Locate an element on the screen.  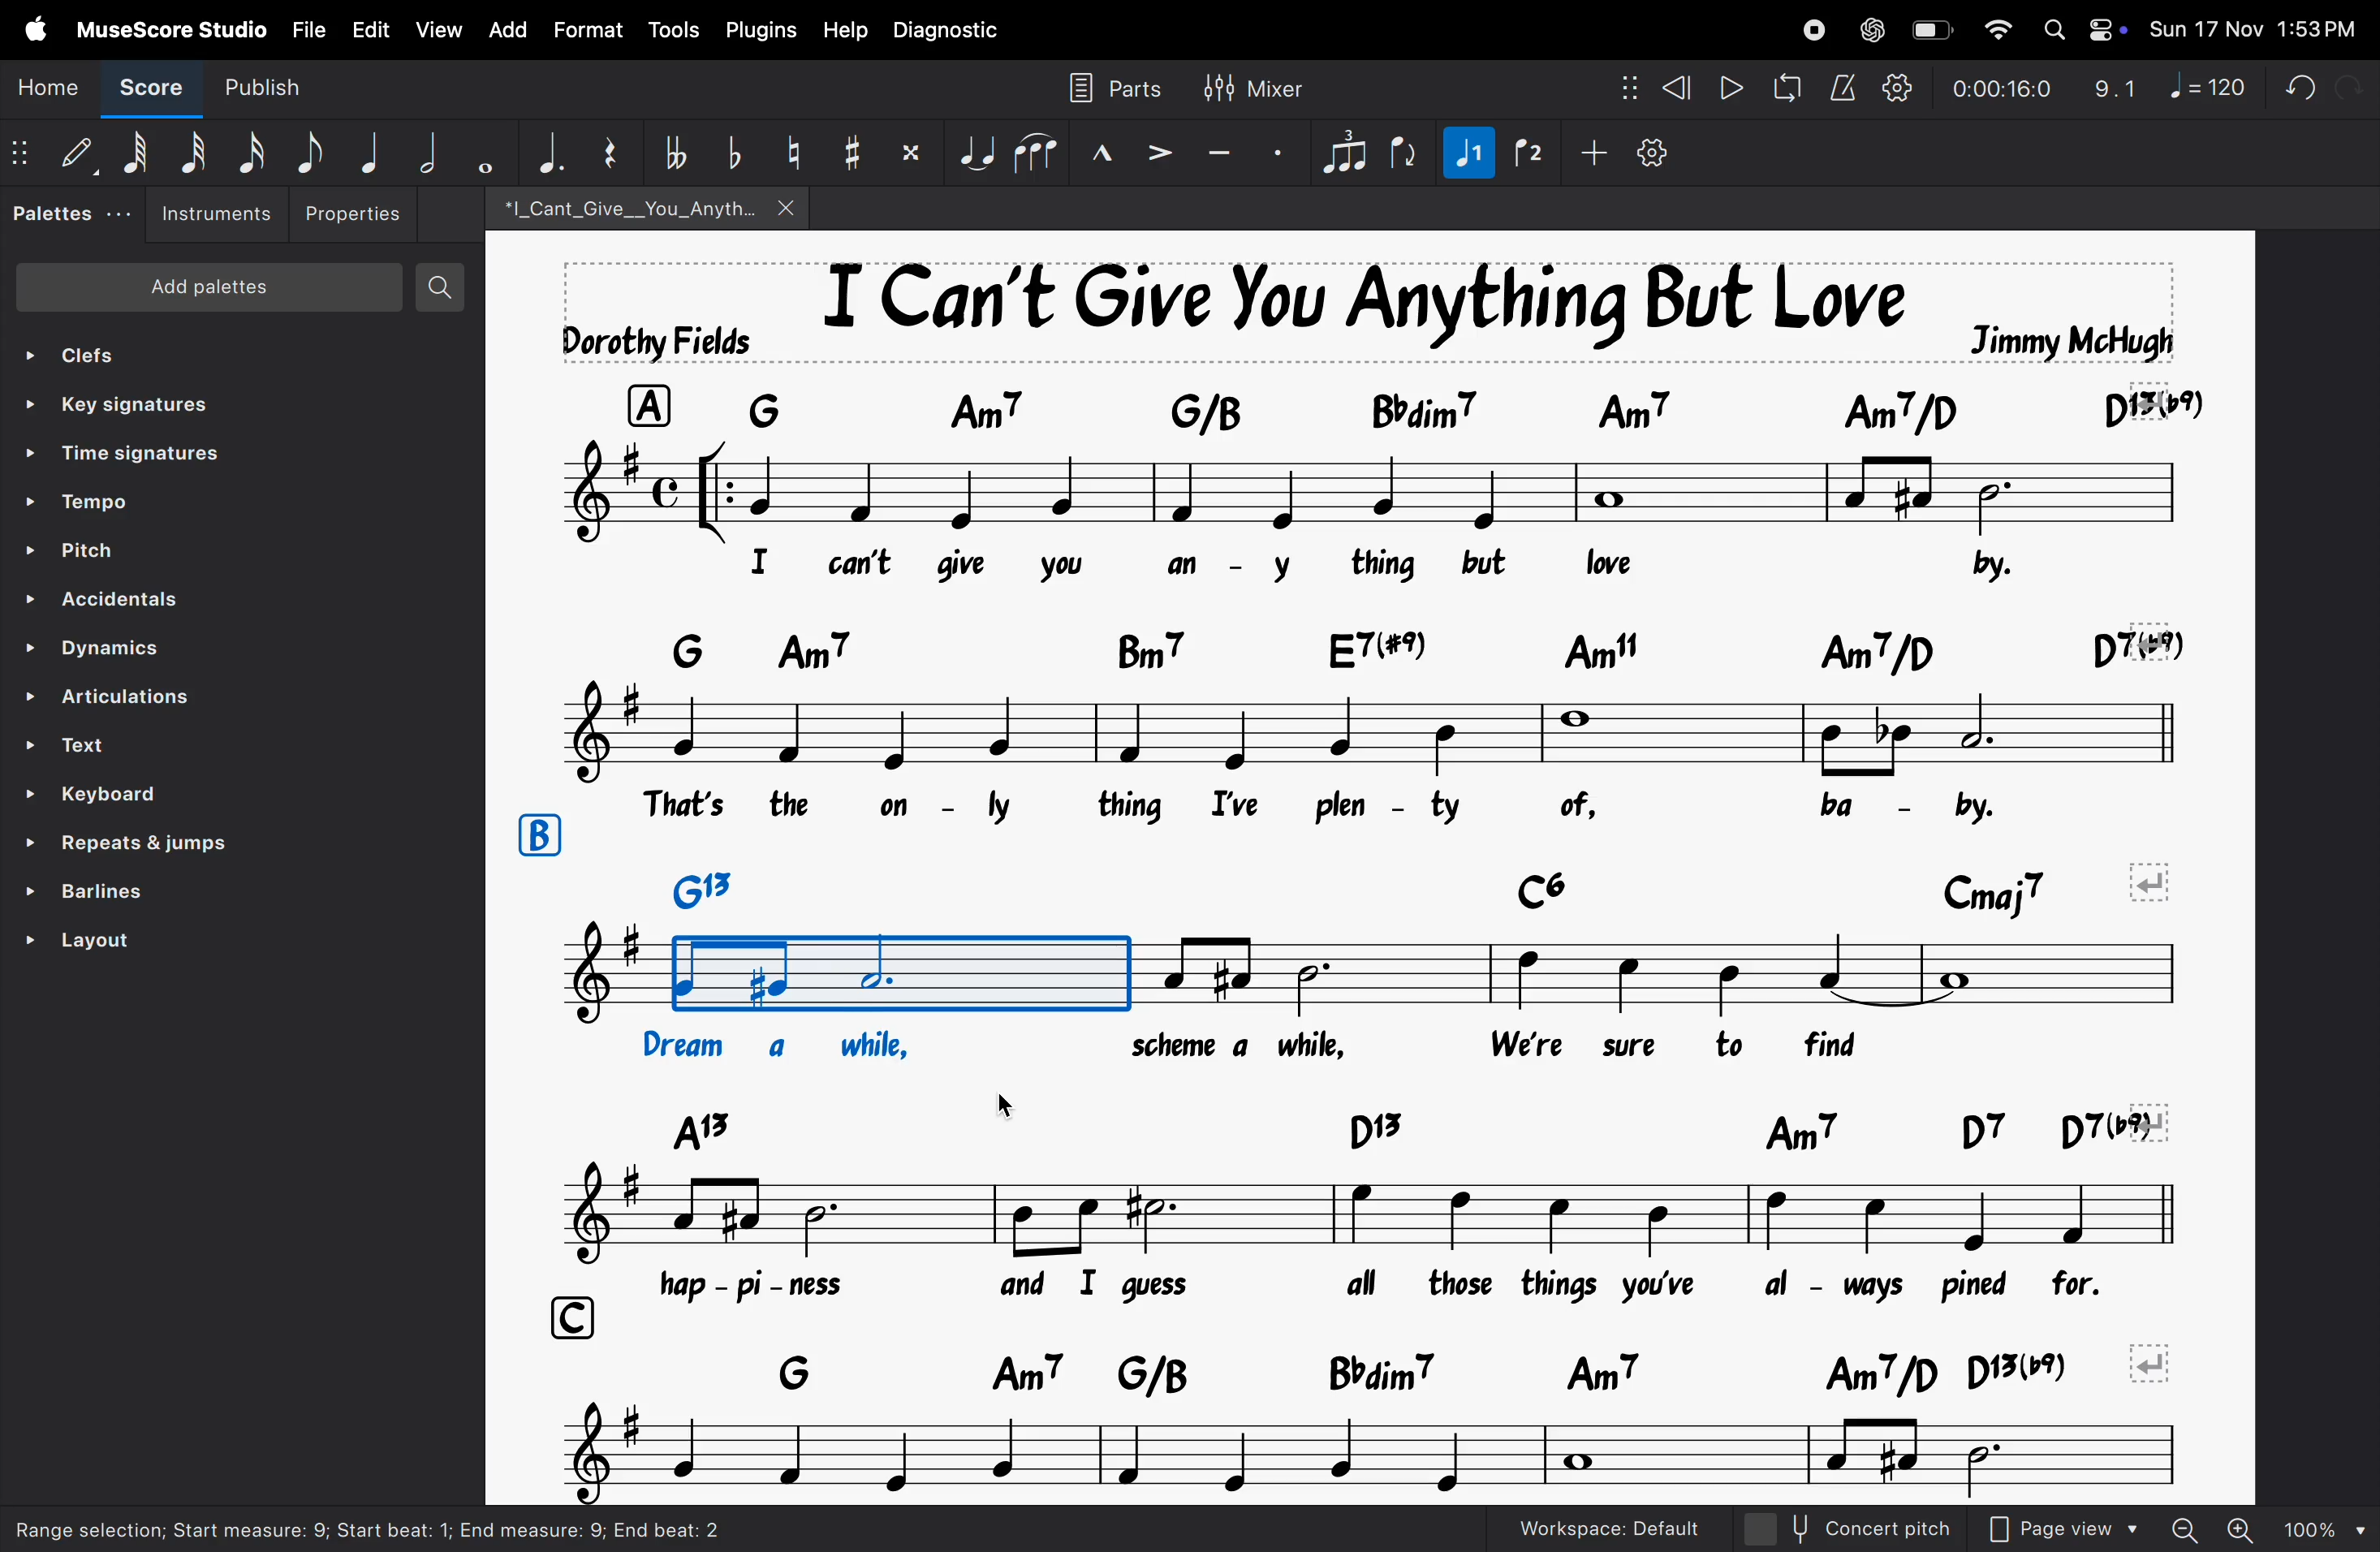
plugins is located at coordinates (758, 30).